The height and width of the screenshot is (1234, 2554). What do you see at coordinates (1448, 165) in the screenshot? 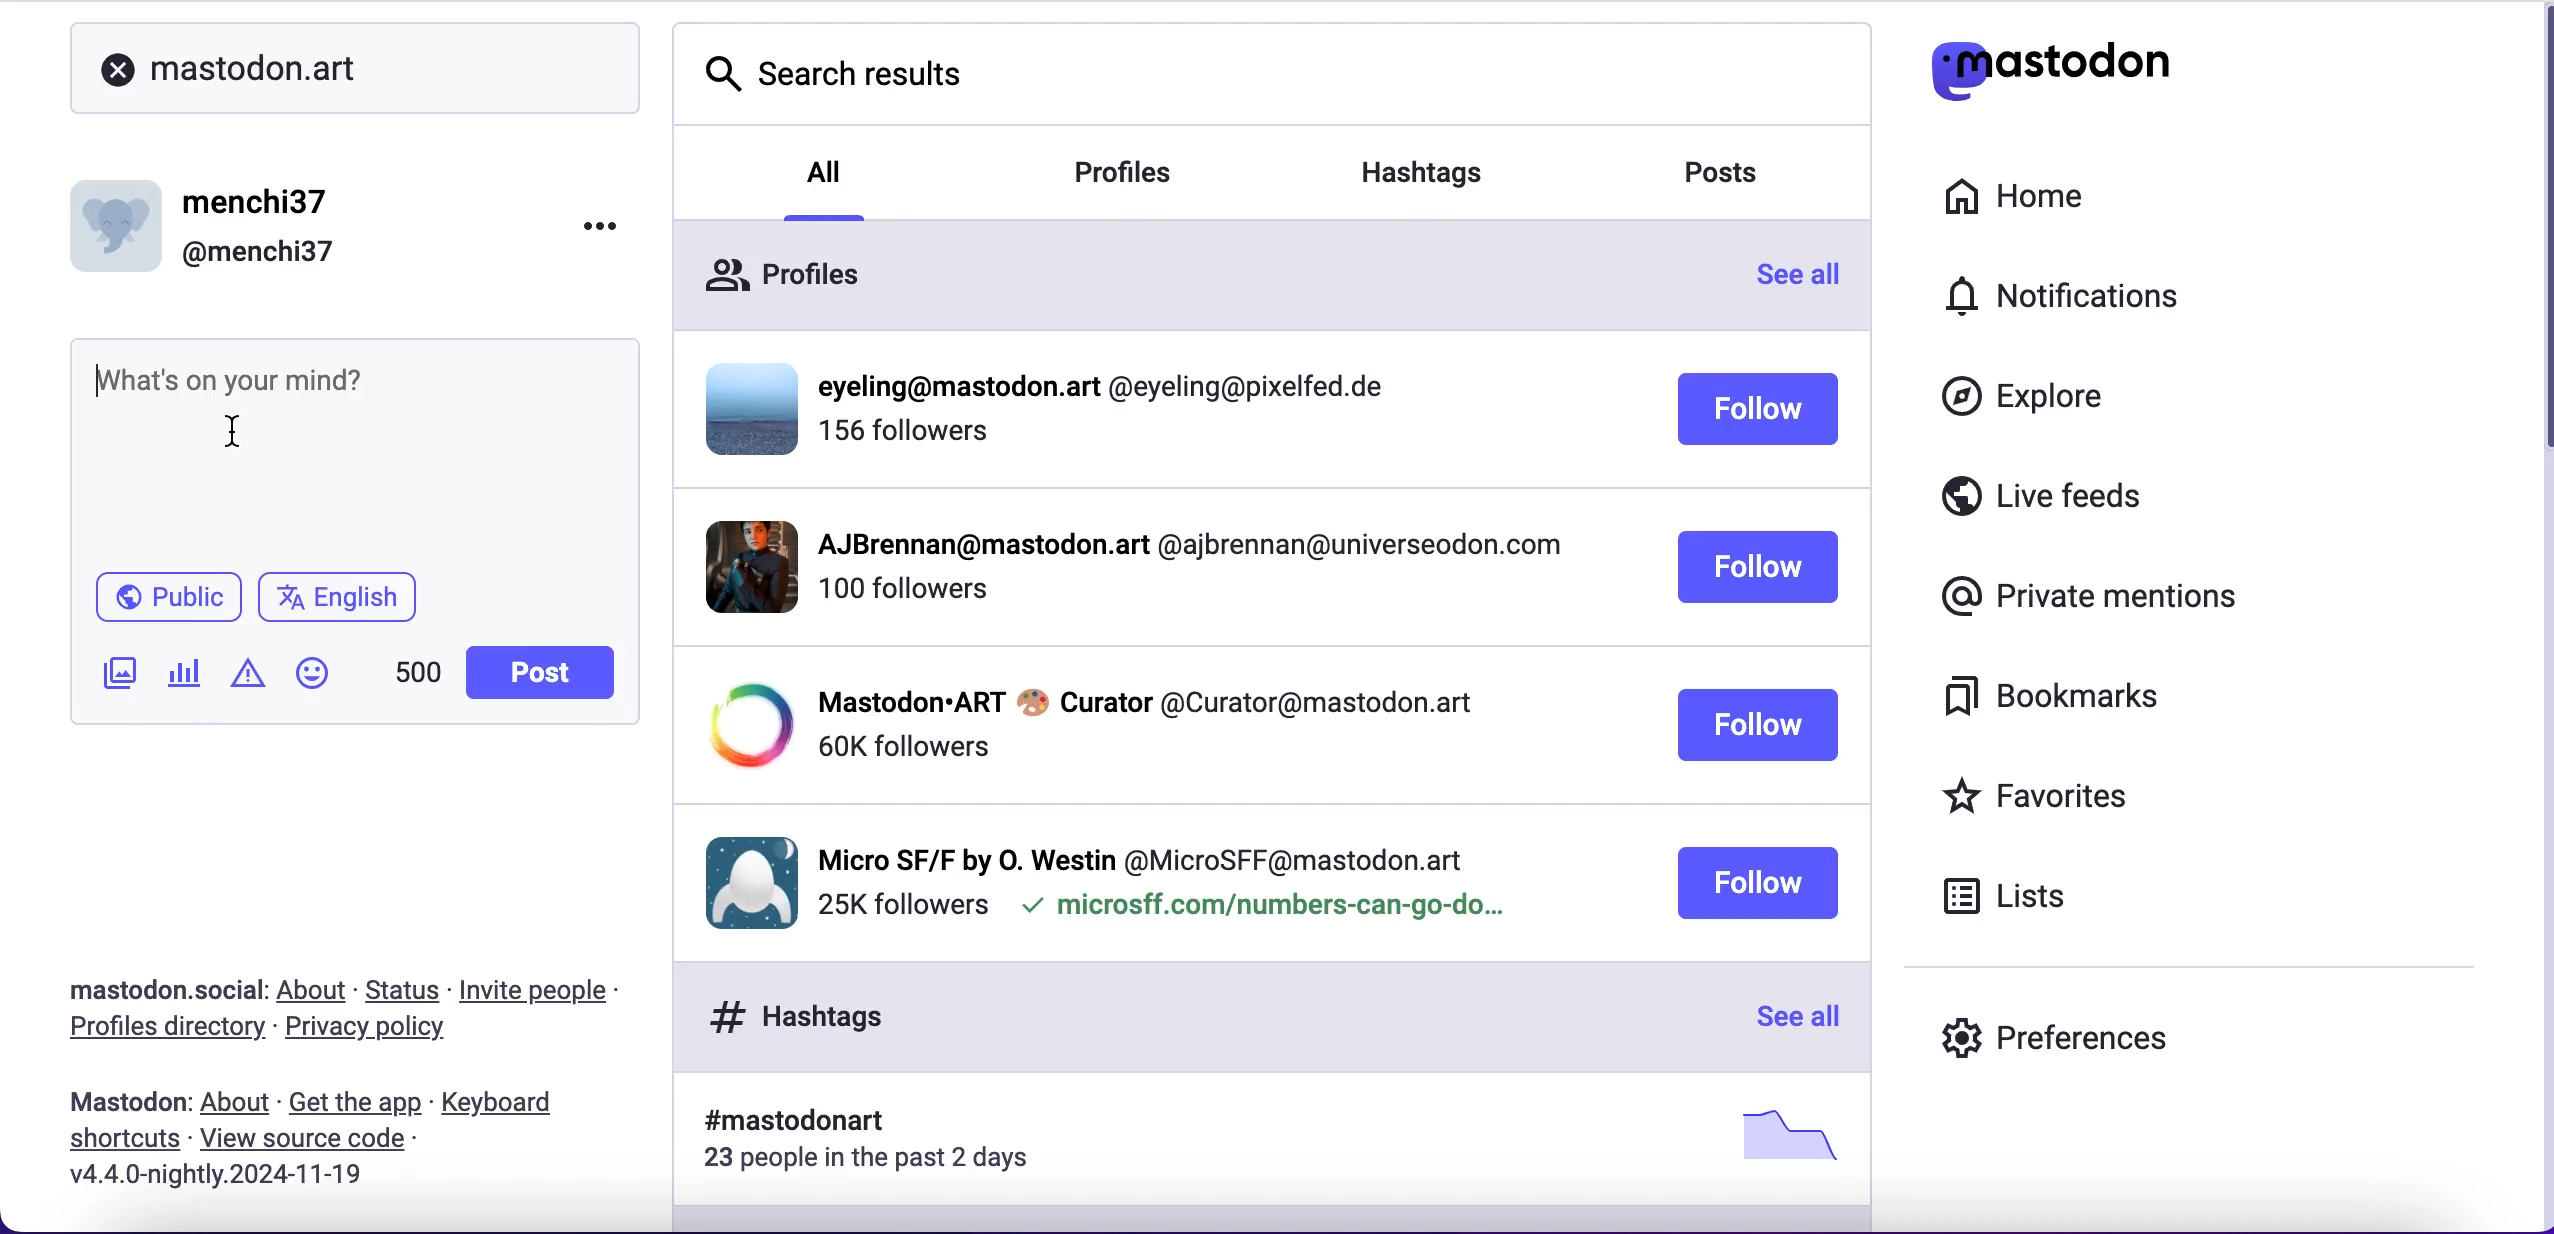
I see `hashtags` at bounding box center [1448, 165].